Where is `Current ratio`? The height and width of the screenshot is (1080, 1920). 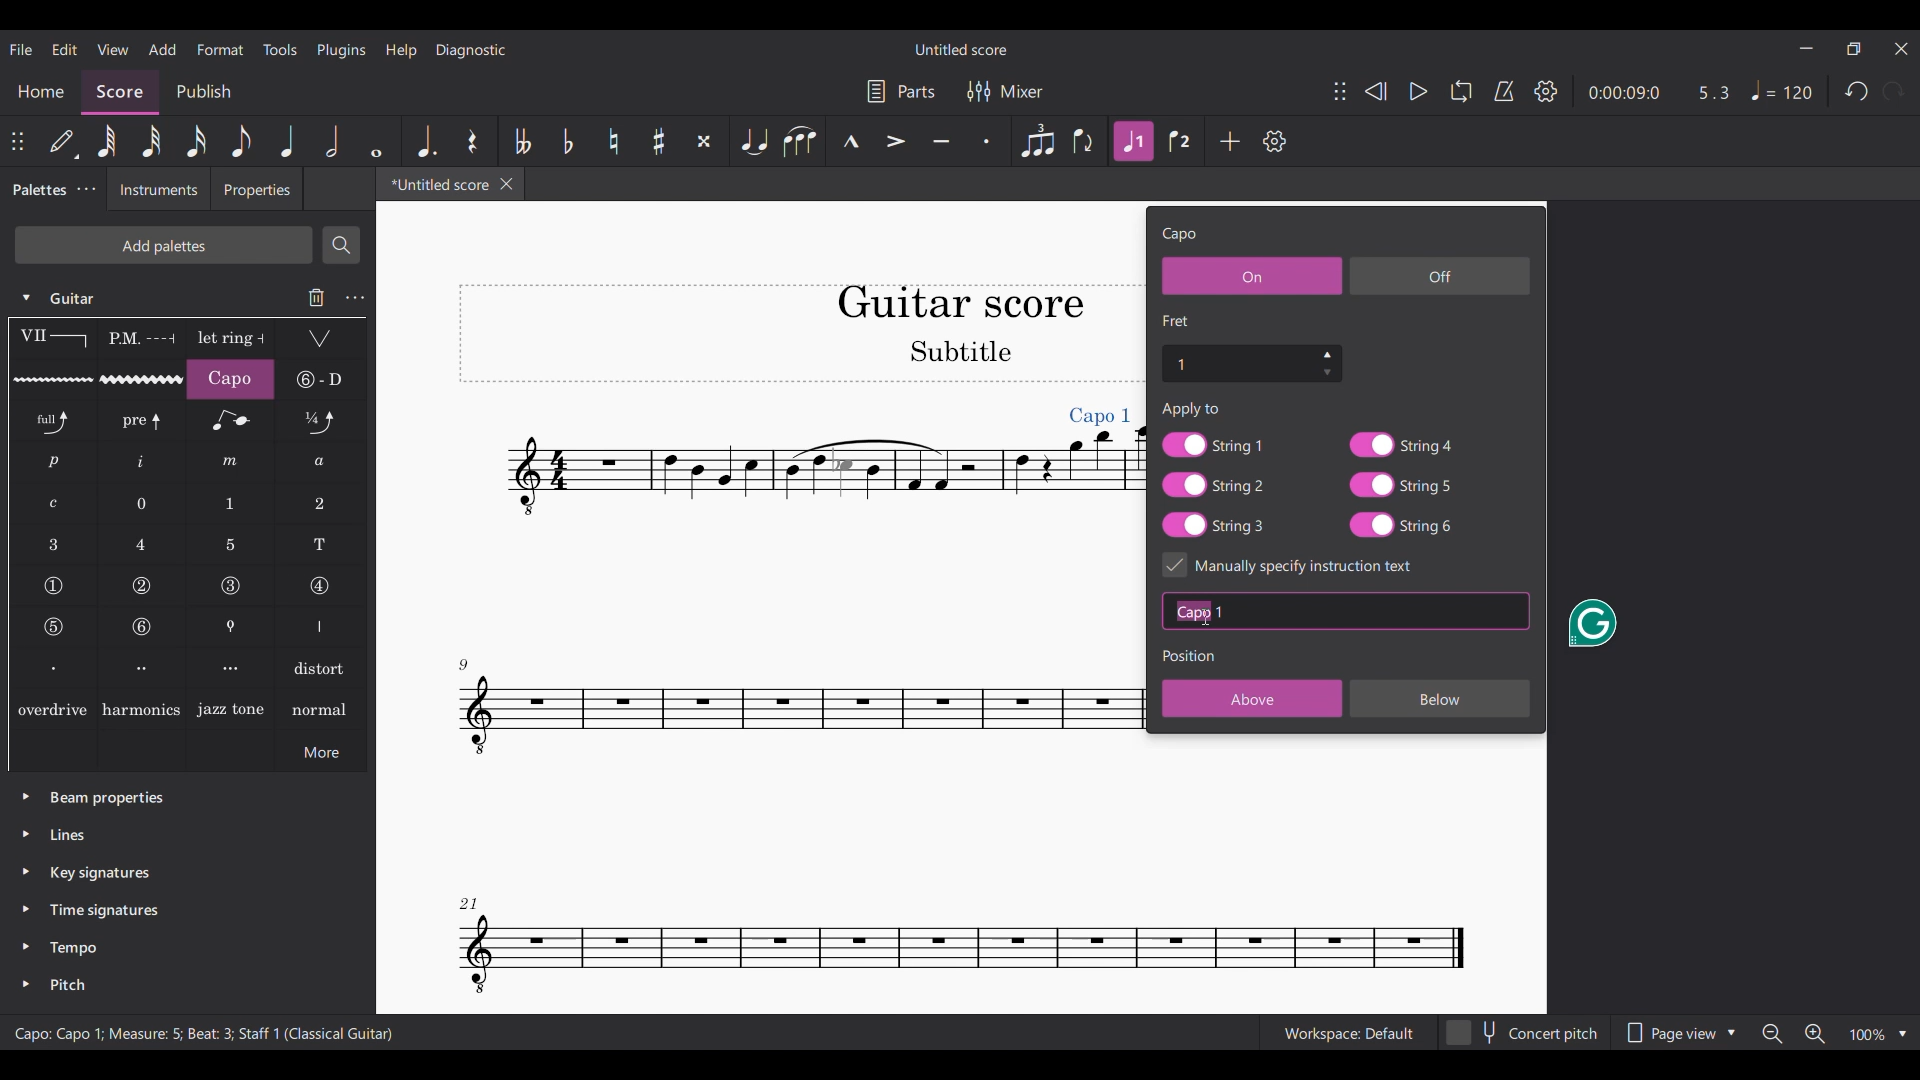 Current ratio is located at coordinates (1714, 93).